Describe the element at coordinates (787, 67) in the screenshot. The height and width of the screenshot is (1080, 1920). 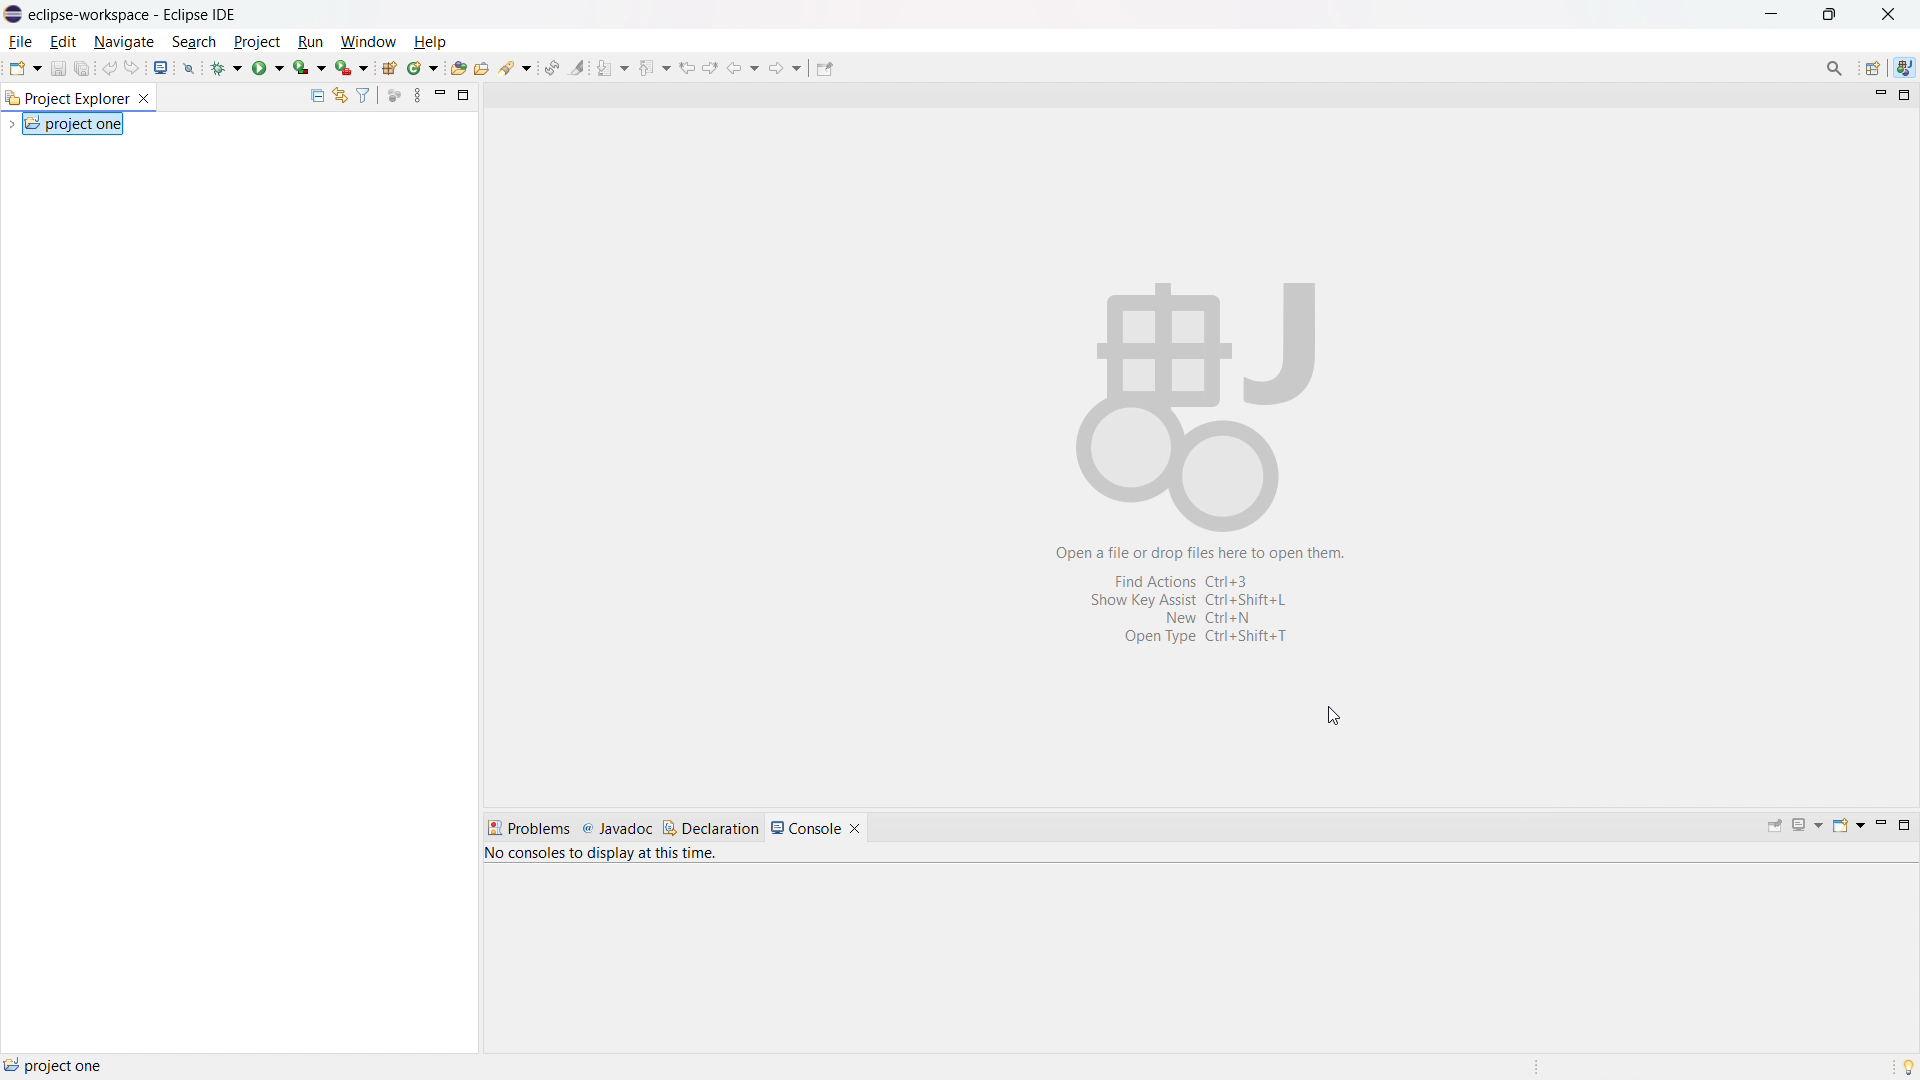
I see `forward` at that location.